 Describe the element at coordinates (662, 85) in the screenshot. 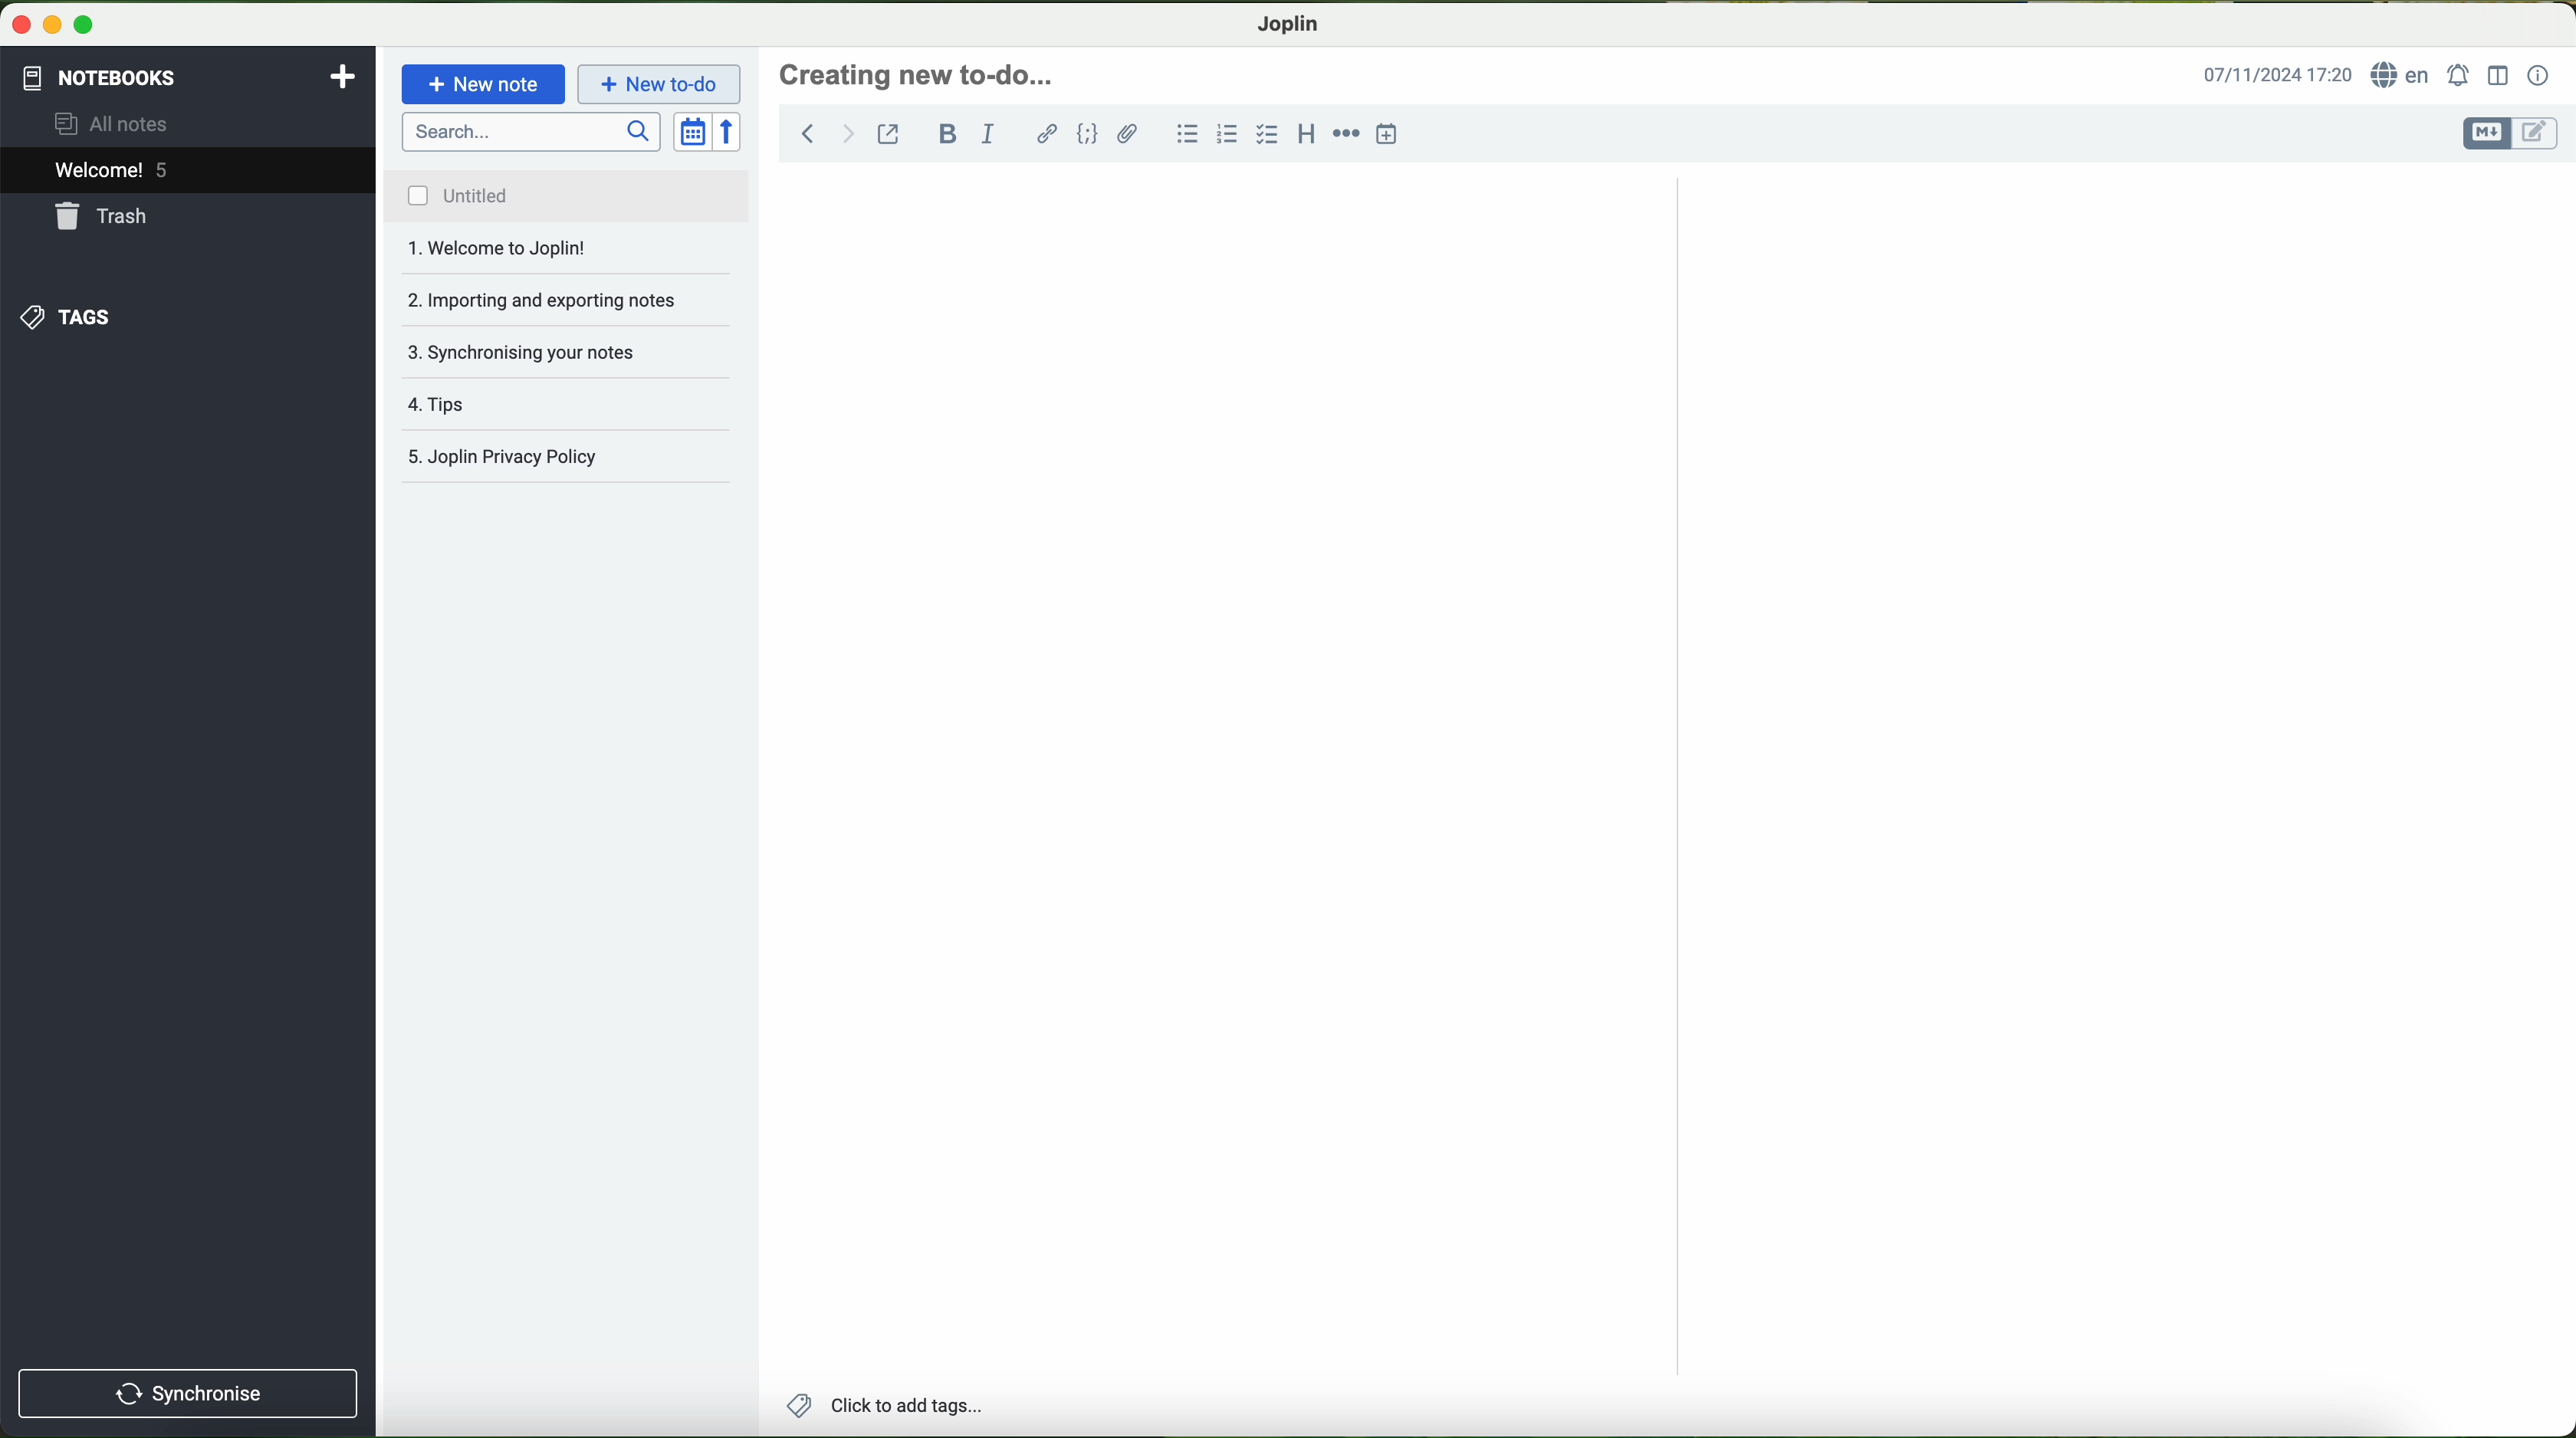

I see `cursor on new to-do button ` at that location.